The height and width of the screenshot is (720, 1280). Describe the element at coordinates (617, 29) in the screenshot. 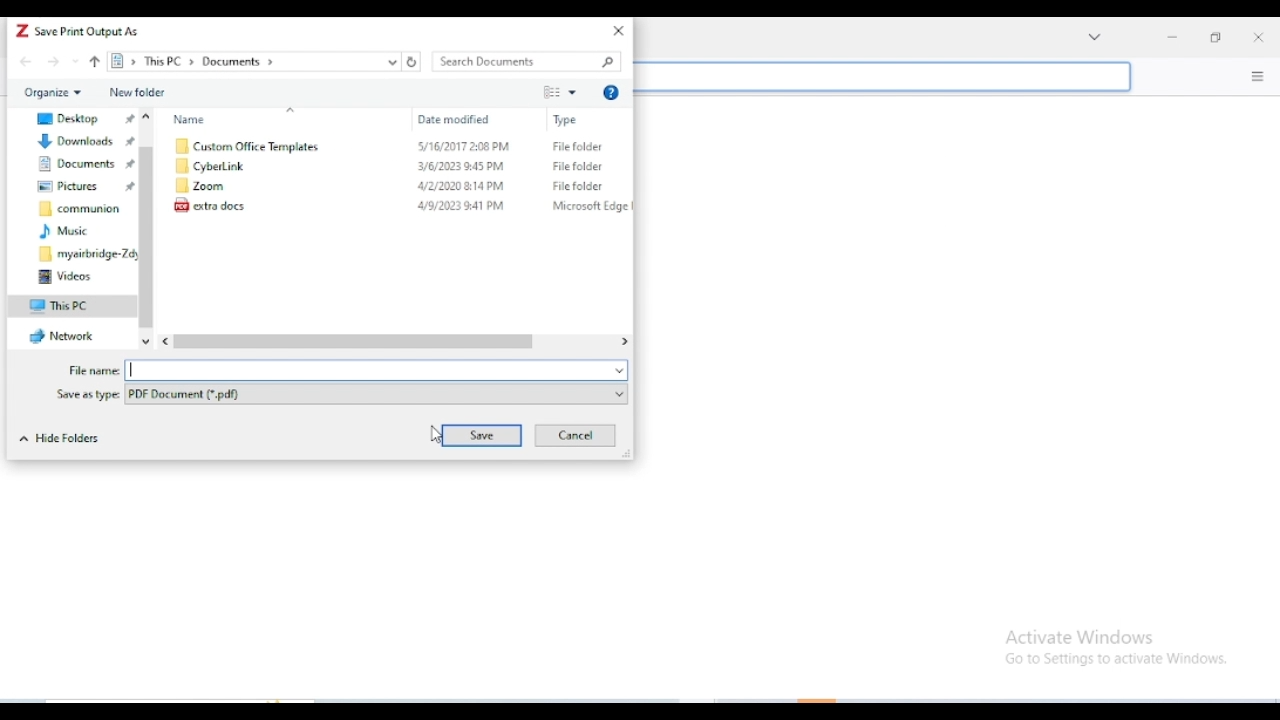

I see `close` at that location.